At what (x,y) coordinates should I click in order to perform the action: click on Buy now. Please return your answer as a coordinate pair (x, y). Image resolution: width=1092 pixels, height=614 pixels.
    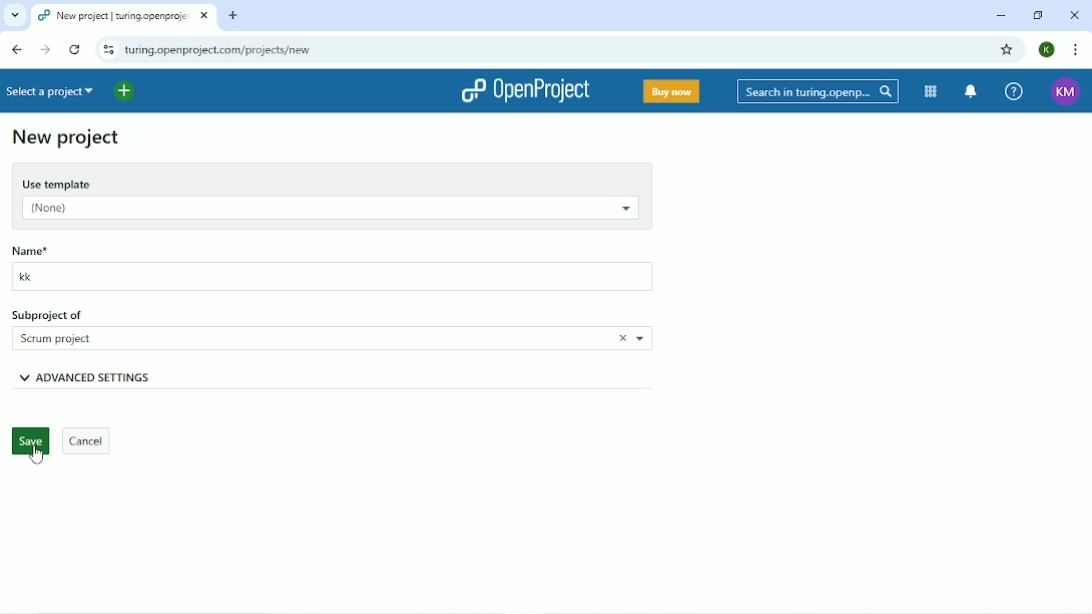
    Looking at the image, I should click on (670, 93).